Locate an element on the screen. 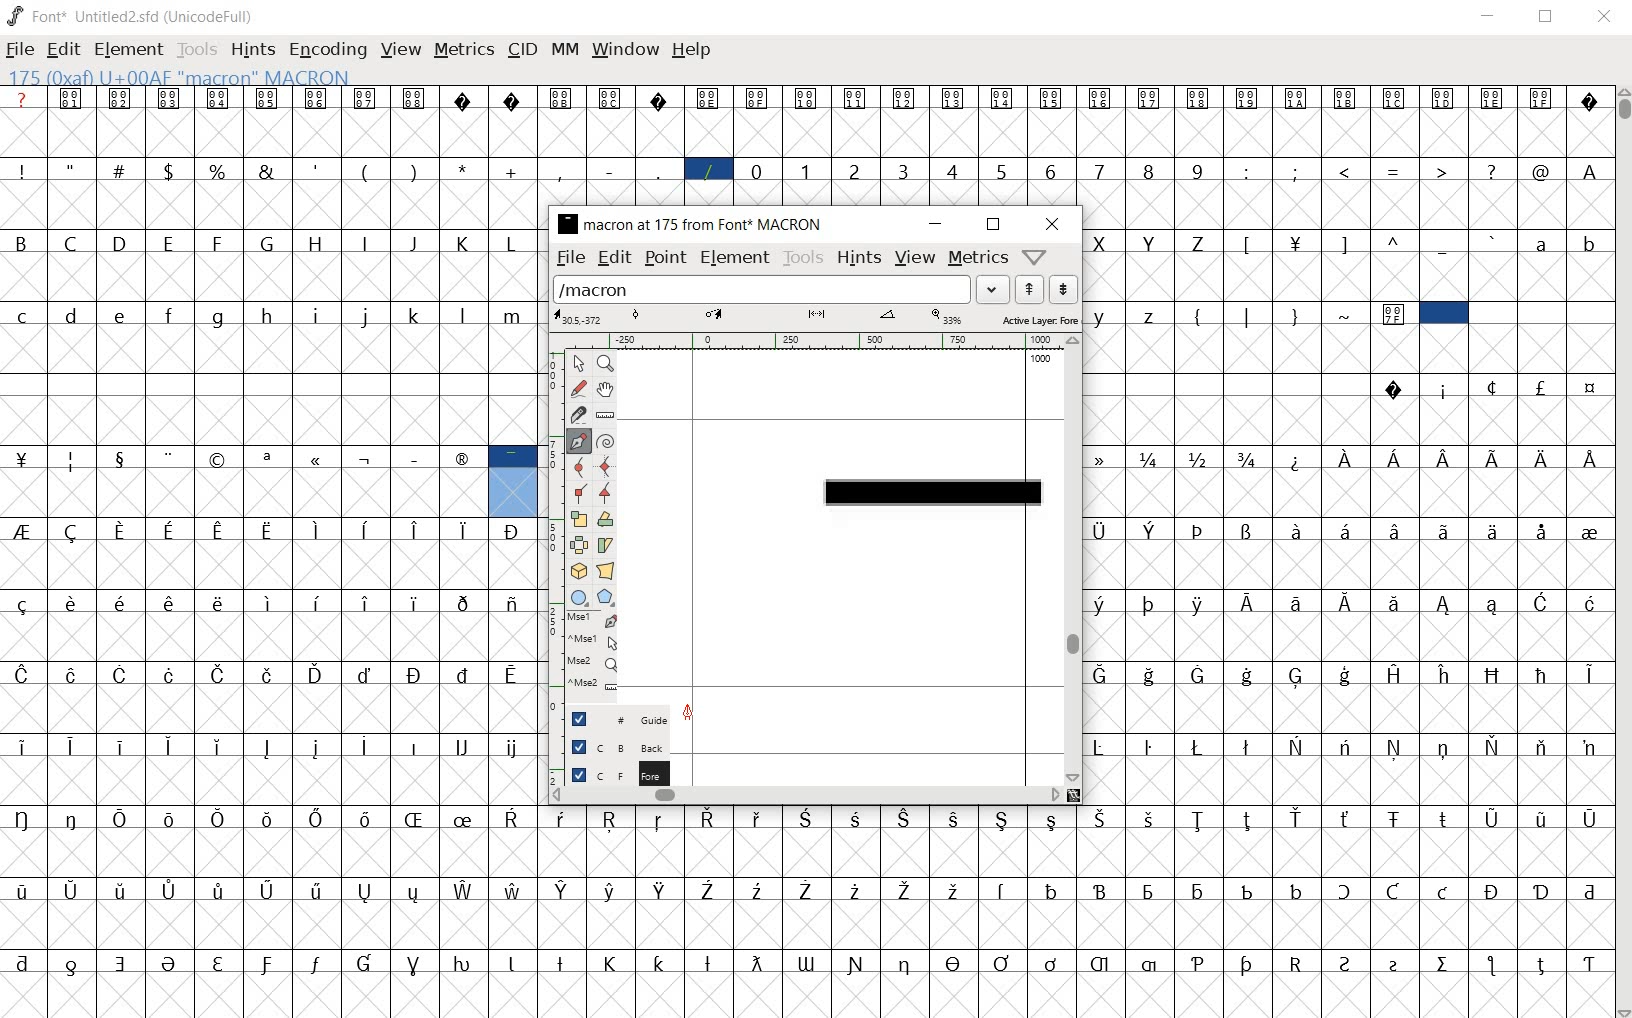 This screenshot has height=1018, width=1632. Symbol is located at coordinates (171, 529).